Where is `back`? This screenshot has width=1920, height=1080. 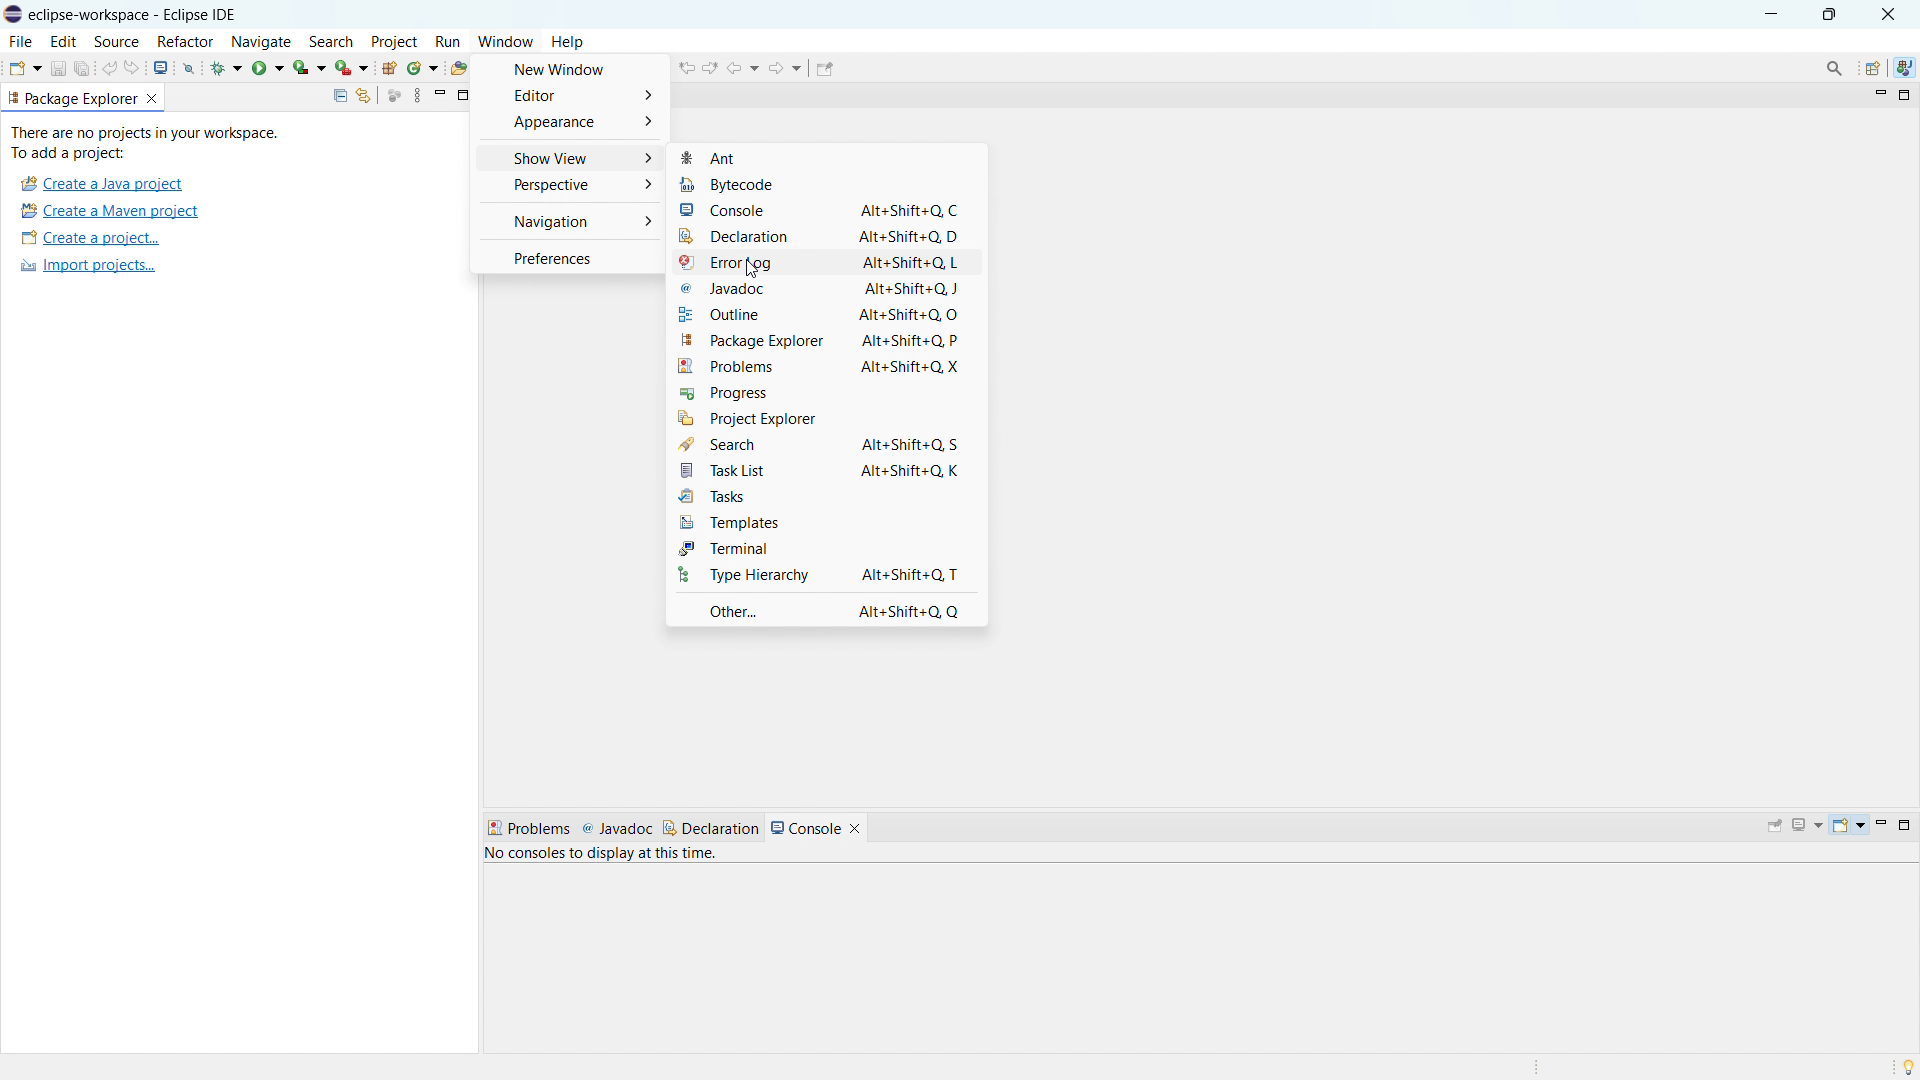
back is located at coordinates (743, 68).